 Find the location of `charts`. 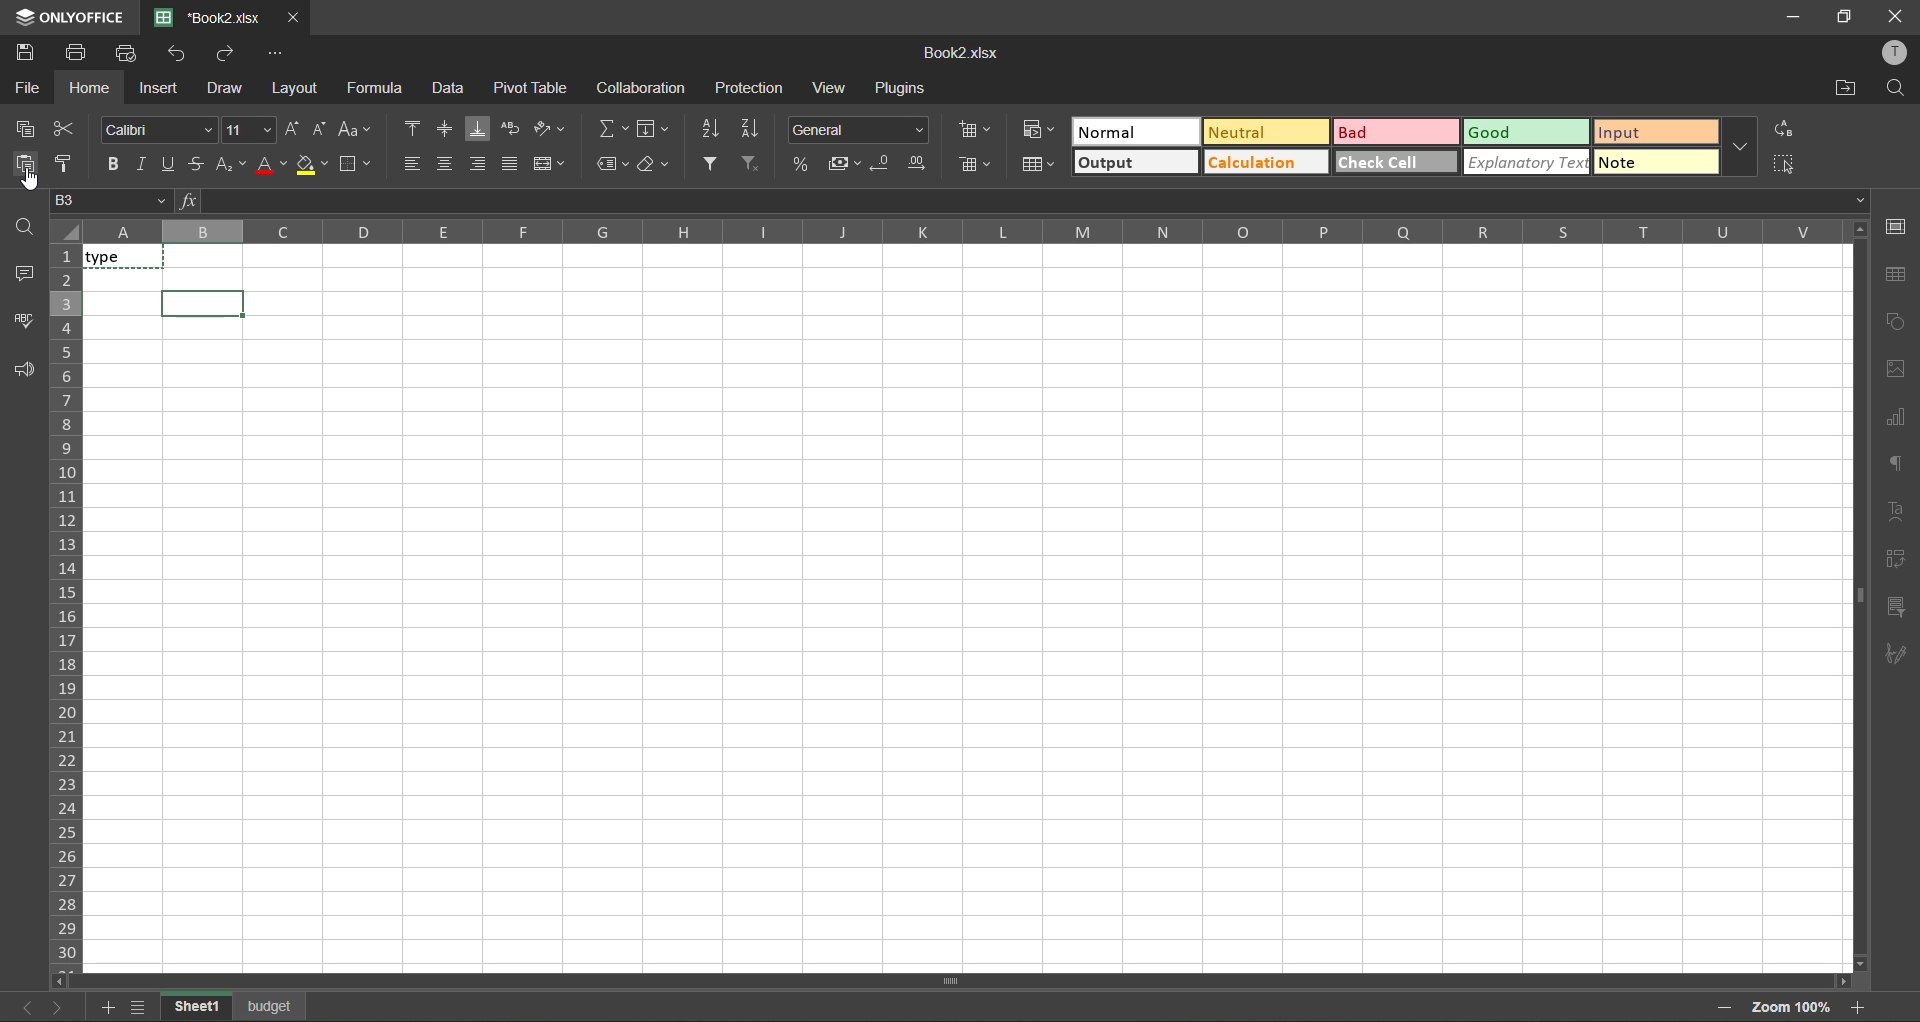

charts is located at coordinates (1897, 415).